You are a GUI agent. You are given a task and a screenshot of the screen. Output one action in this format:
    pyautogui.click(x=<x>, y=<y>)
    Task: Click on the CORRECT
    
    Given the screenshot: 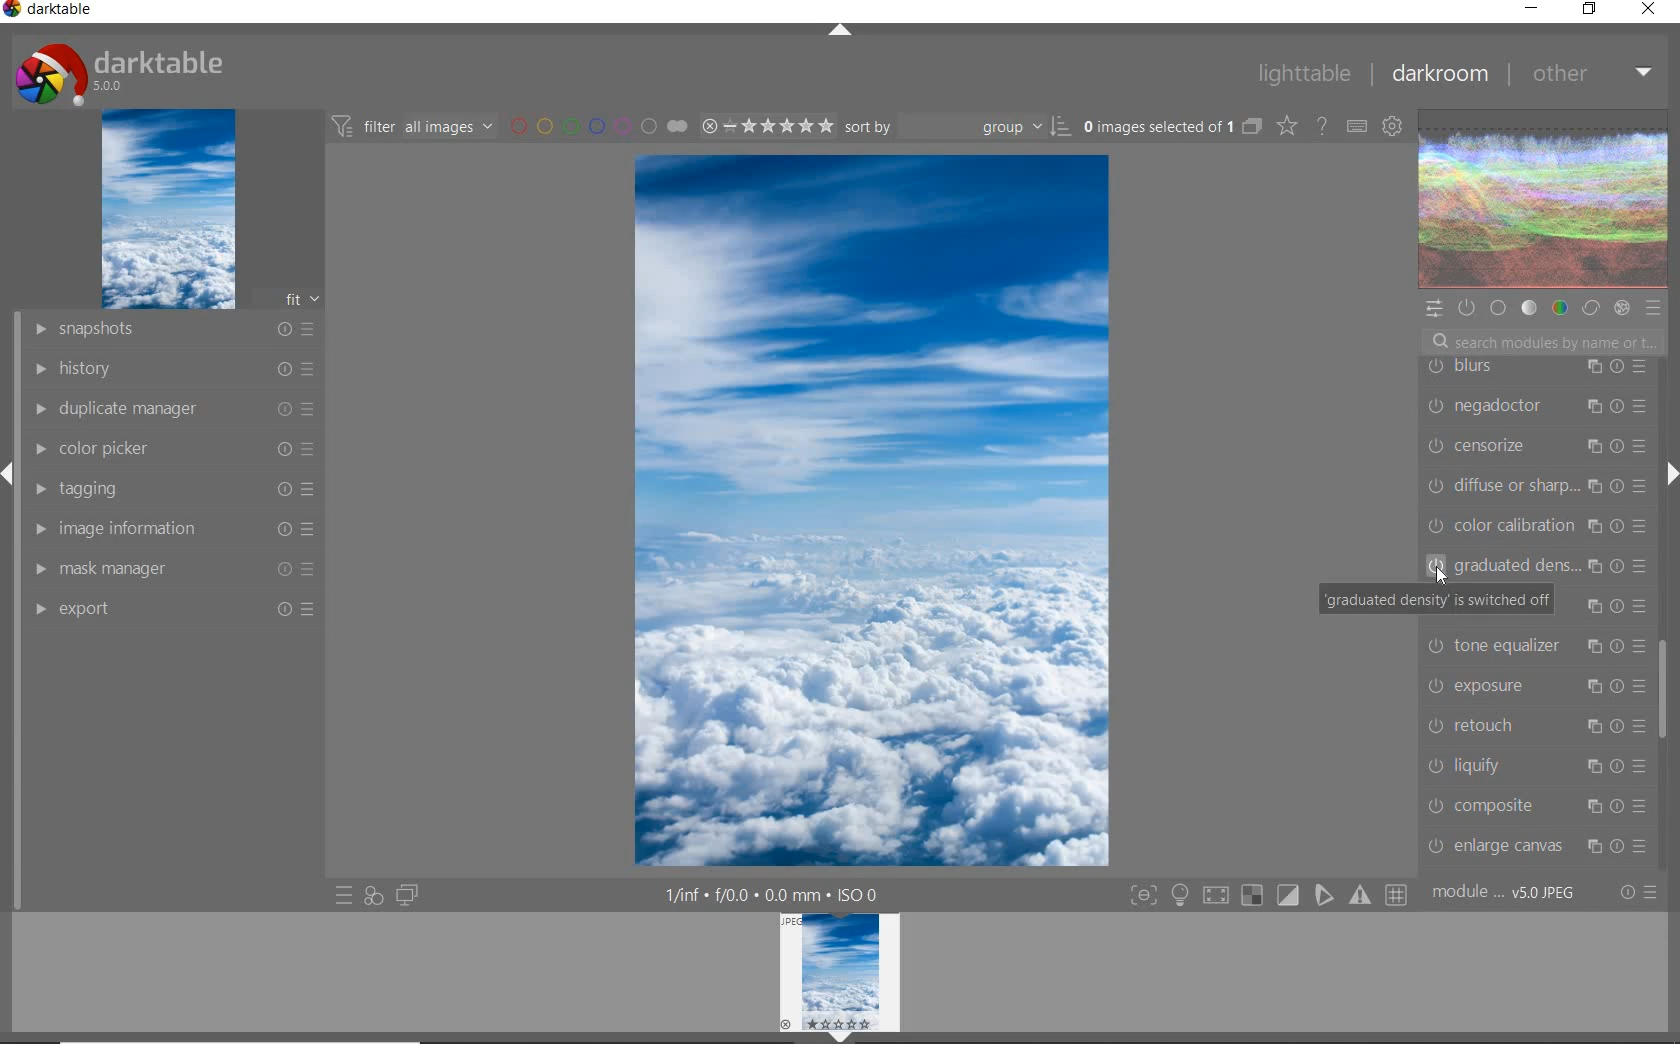 What is the action you would take?
    pyautogui.click(x=1590, y=307)
    